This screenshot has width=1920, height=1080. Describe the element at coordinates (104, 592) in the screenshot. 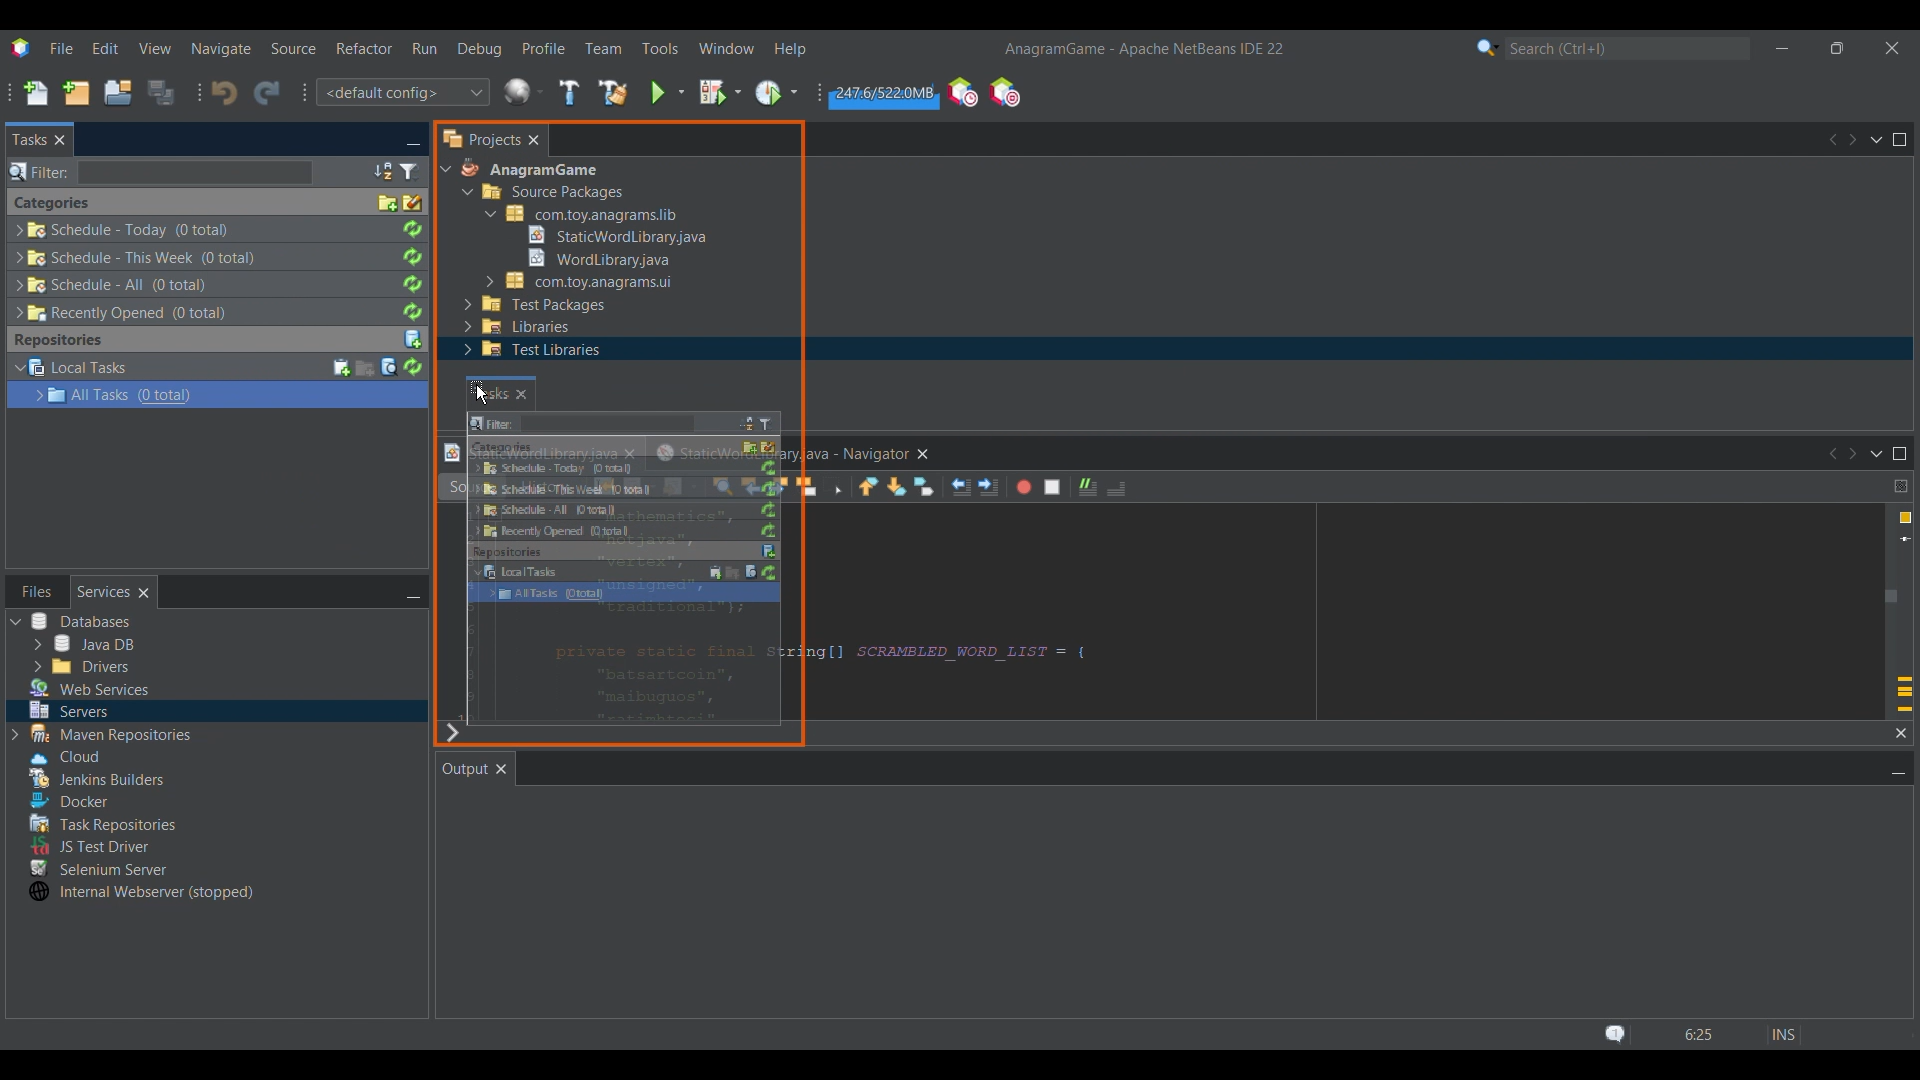

I see `Current tab` at that location.